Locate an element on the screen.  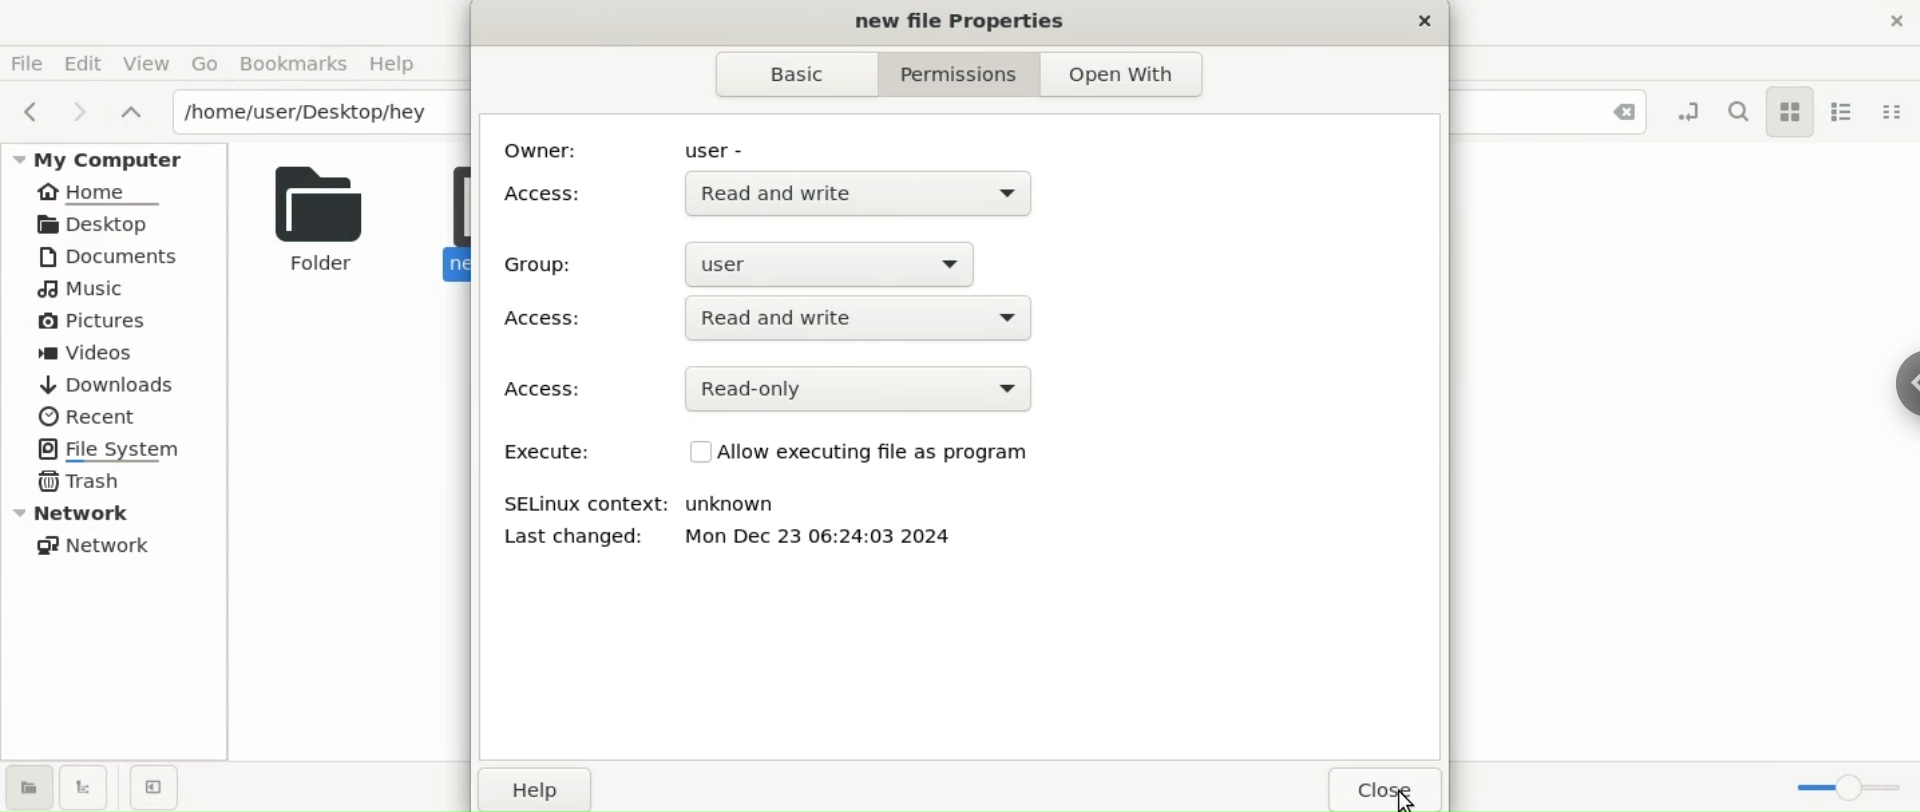
Allow executing file as program is located at coordinates (904, 455).